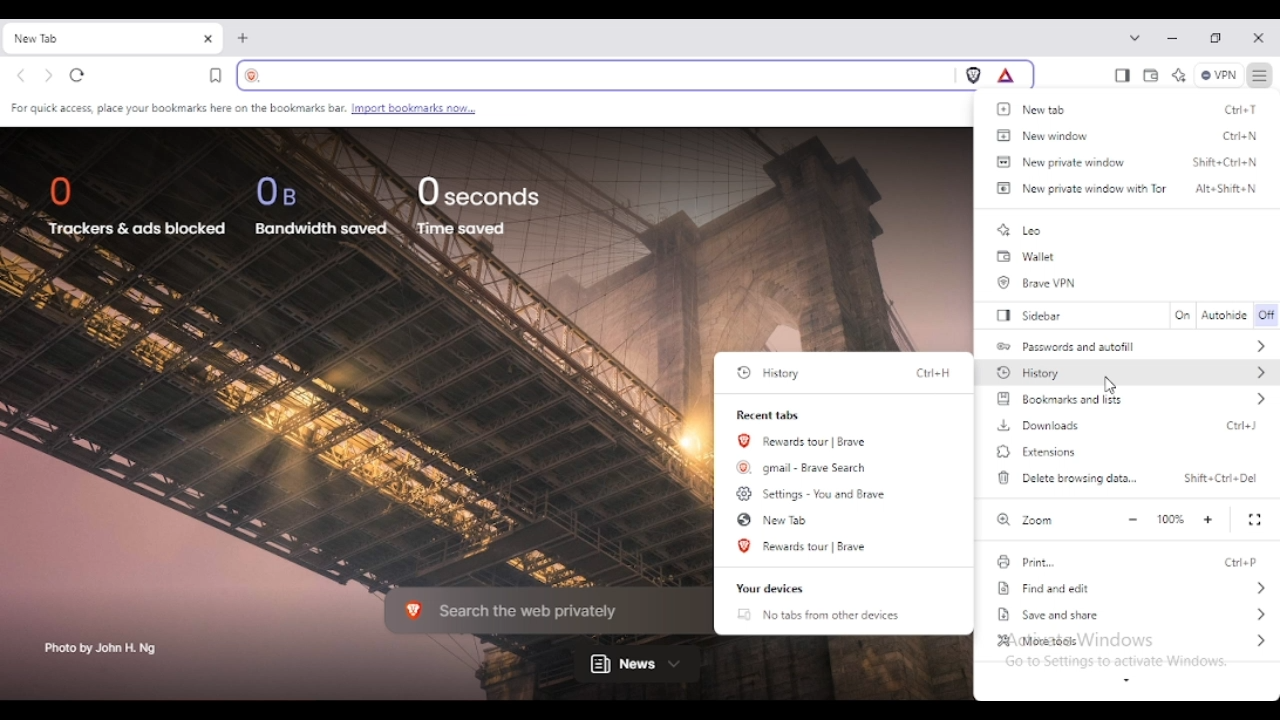 The width and height of the screenshot is (1280, 720). What do you see at coordinates (1061, 161) in the screenshot?
I see `new private window` at bounding box center [1061, 161].